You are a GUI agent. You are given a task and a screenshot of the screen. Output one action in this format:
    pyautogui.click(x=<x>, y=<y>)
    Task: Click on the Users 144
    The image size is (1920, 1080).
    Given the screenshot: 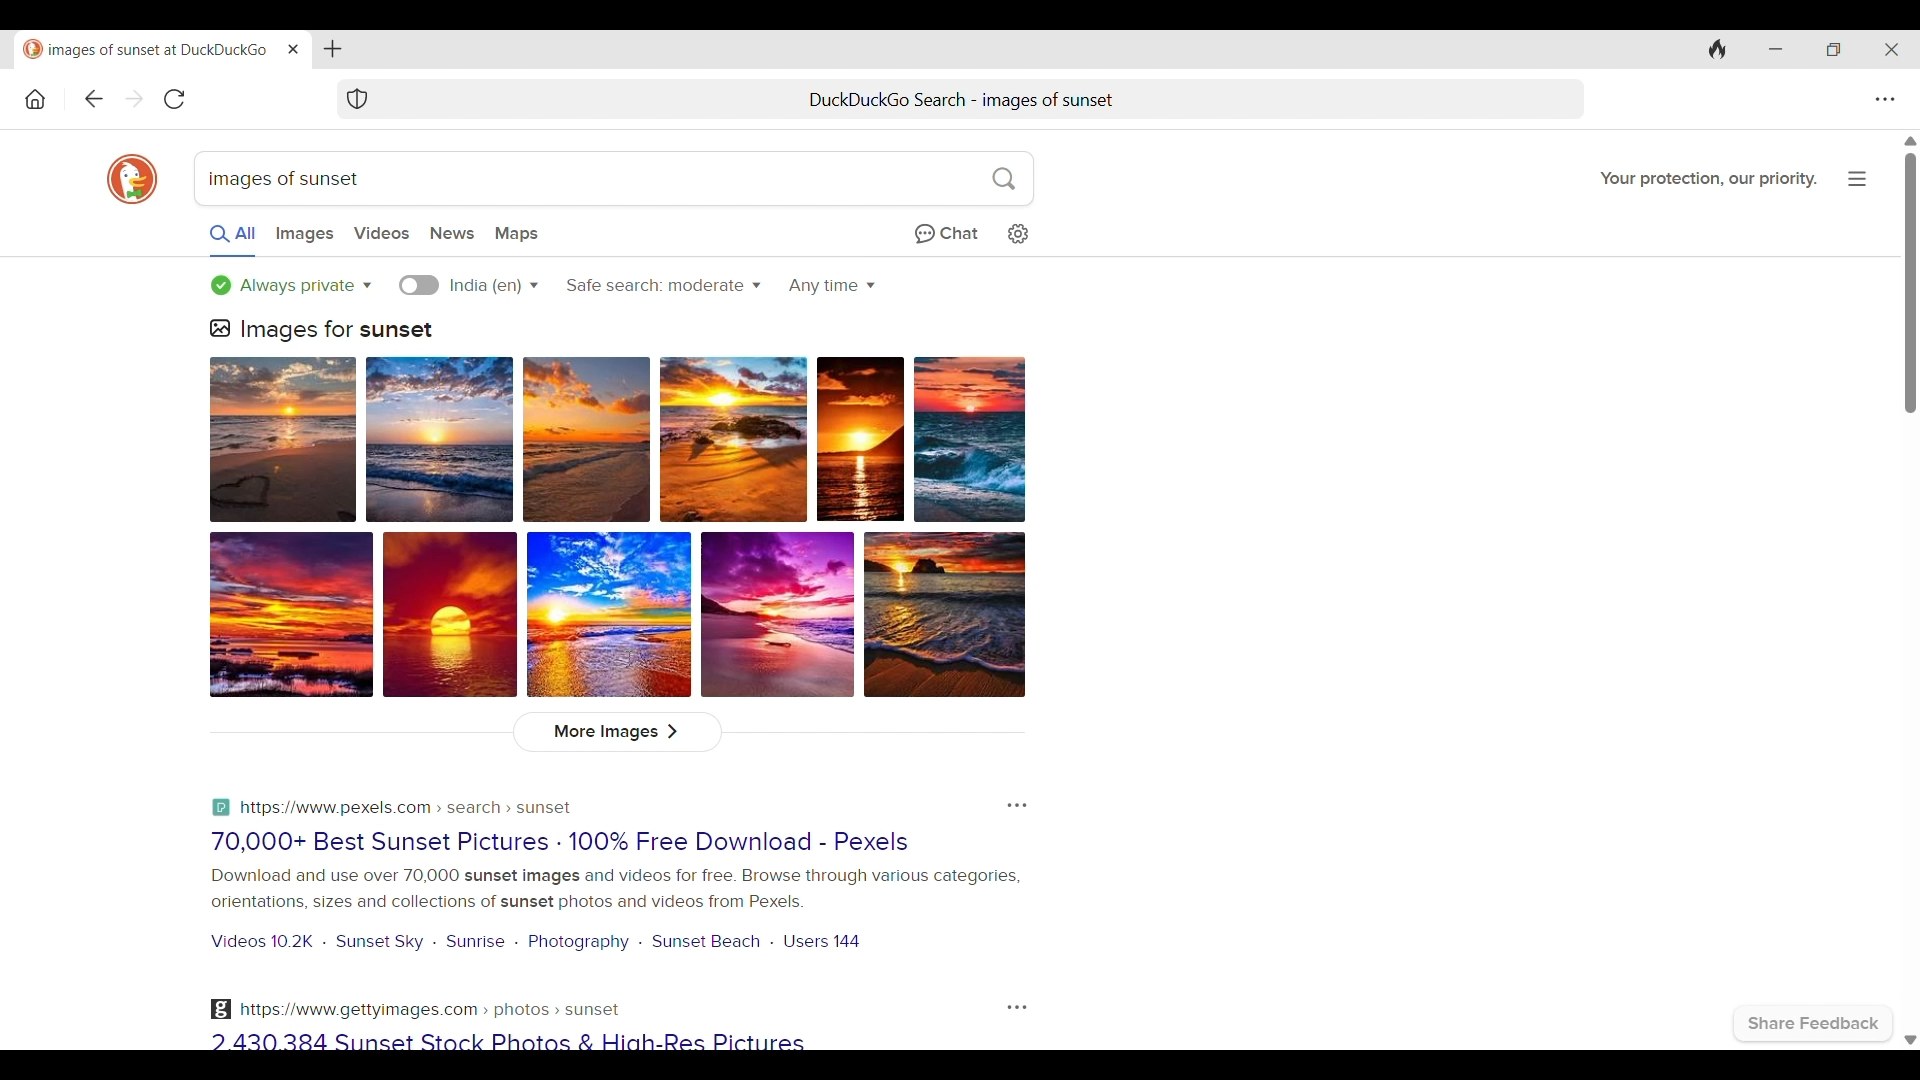 What is the action you would take?
    pyautogui.click(x=825, y=940)
    